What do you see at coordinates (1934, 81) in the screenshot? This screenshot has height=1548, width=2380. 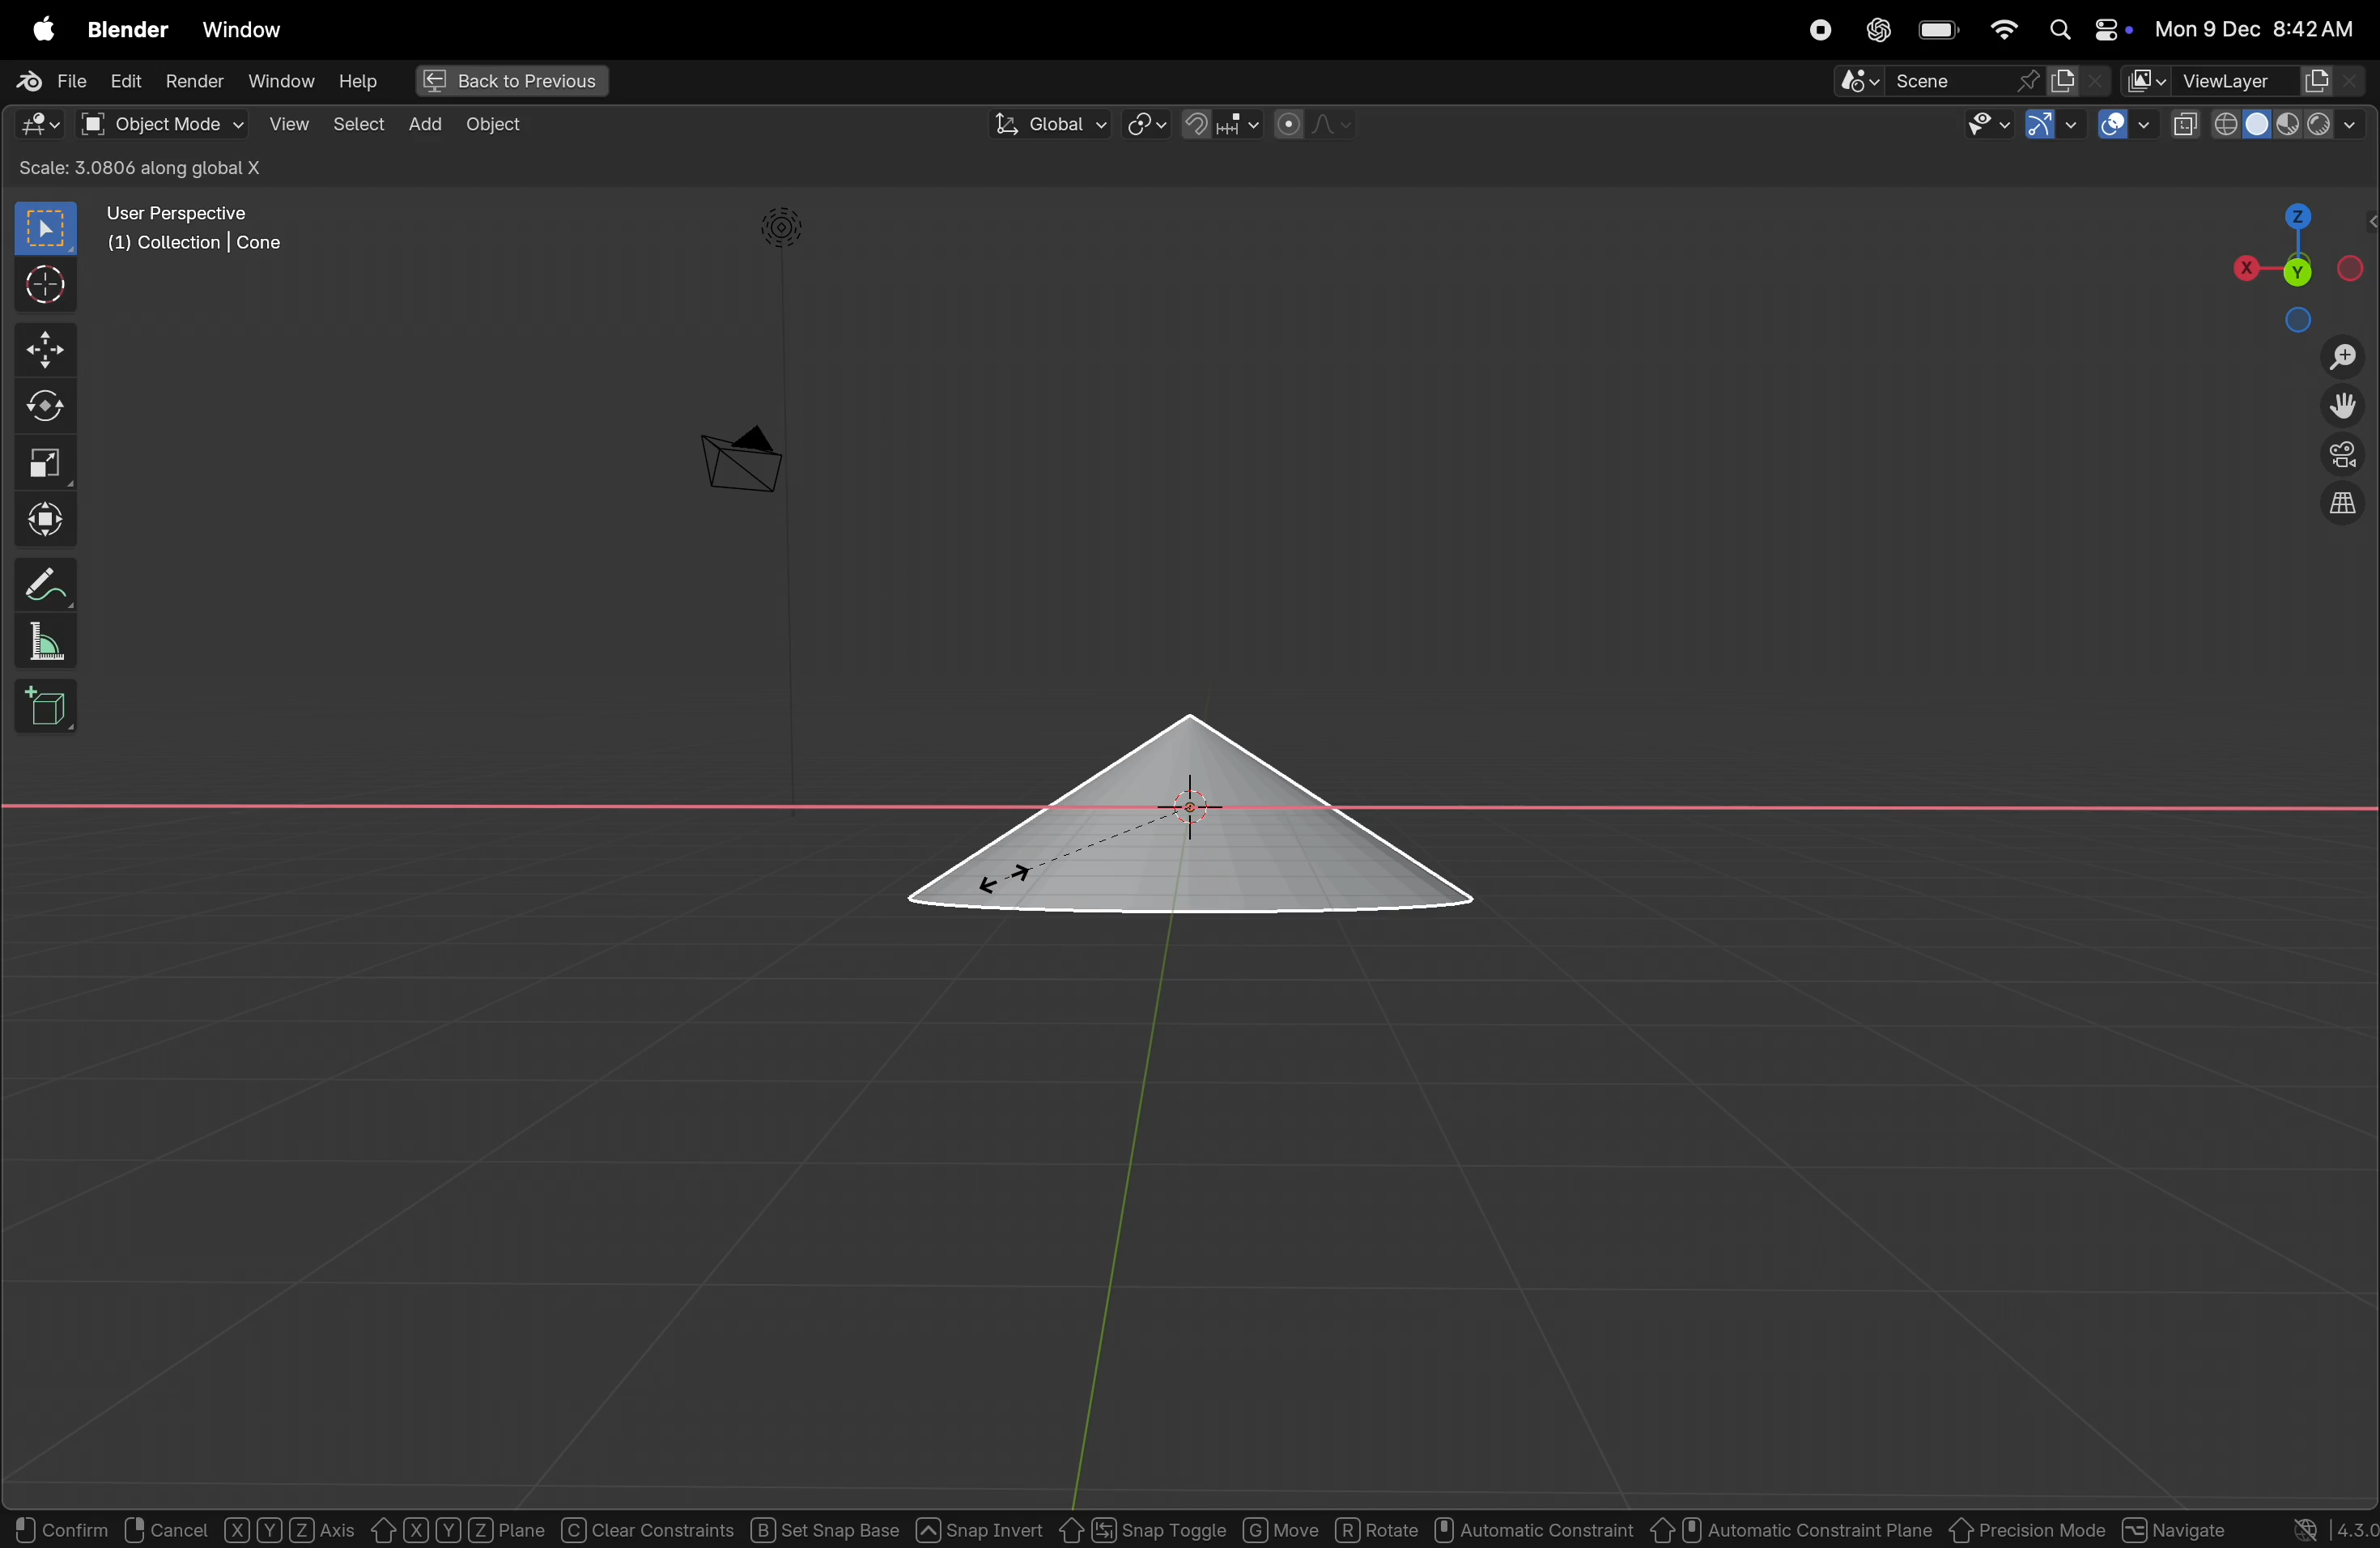 I see `Pin scene` at bounding box center [1934, 81].